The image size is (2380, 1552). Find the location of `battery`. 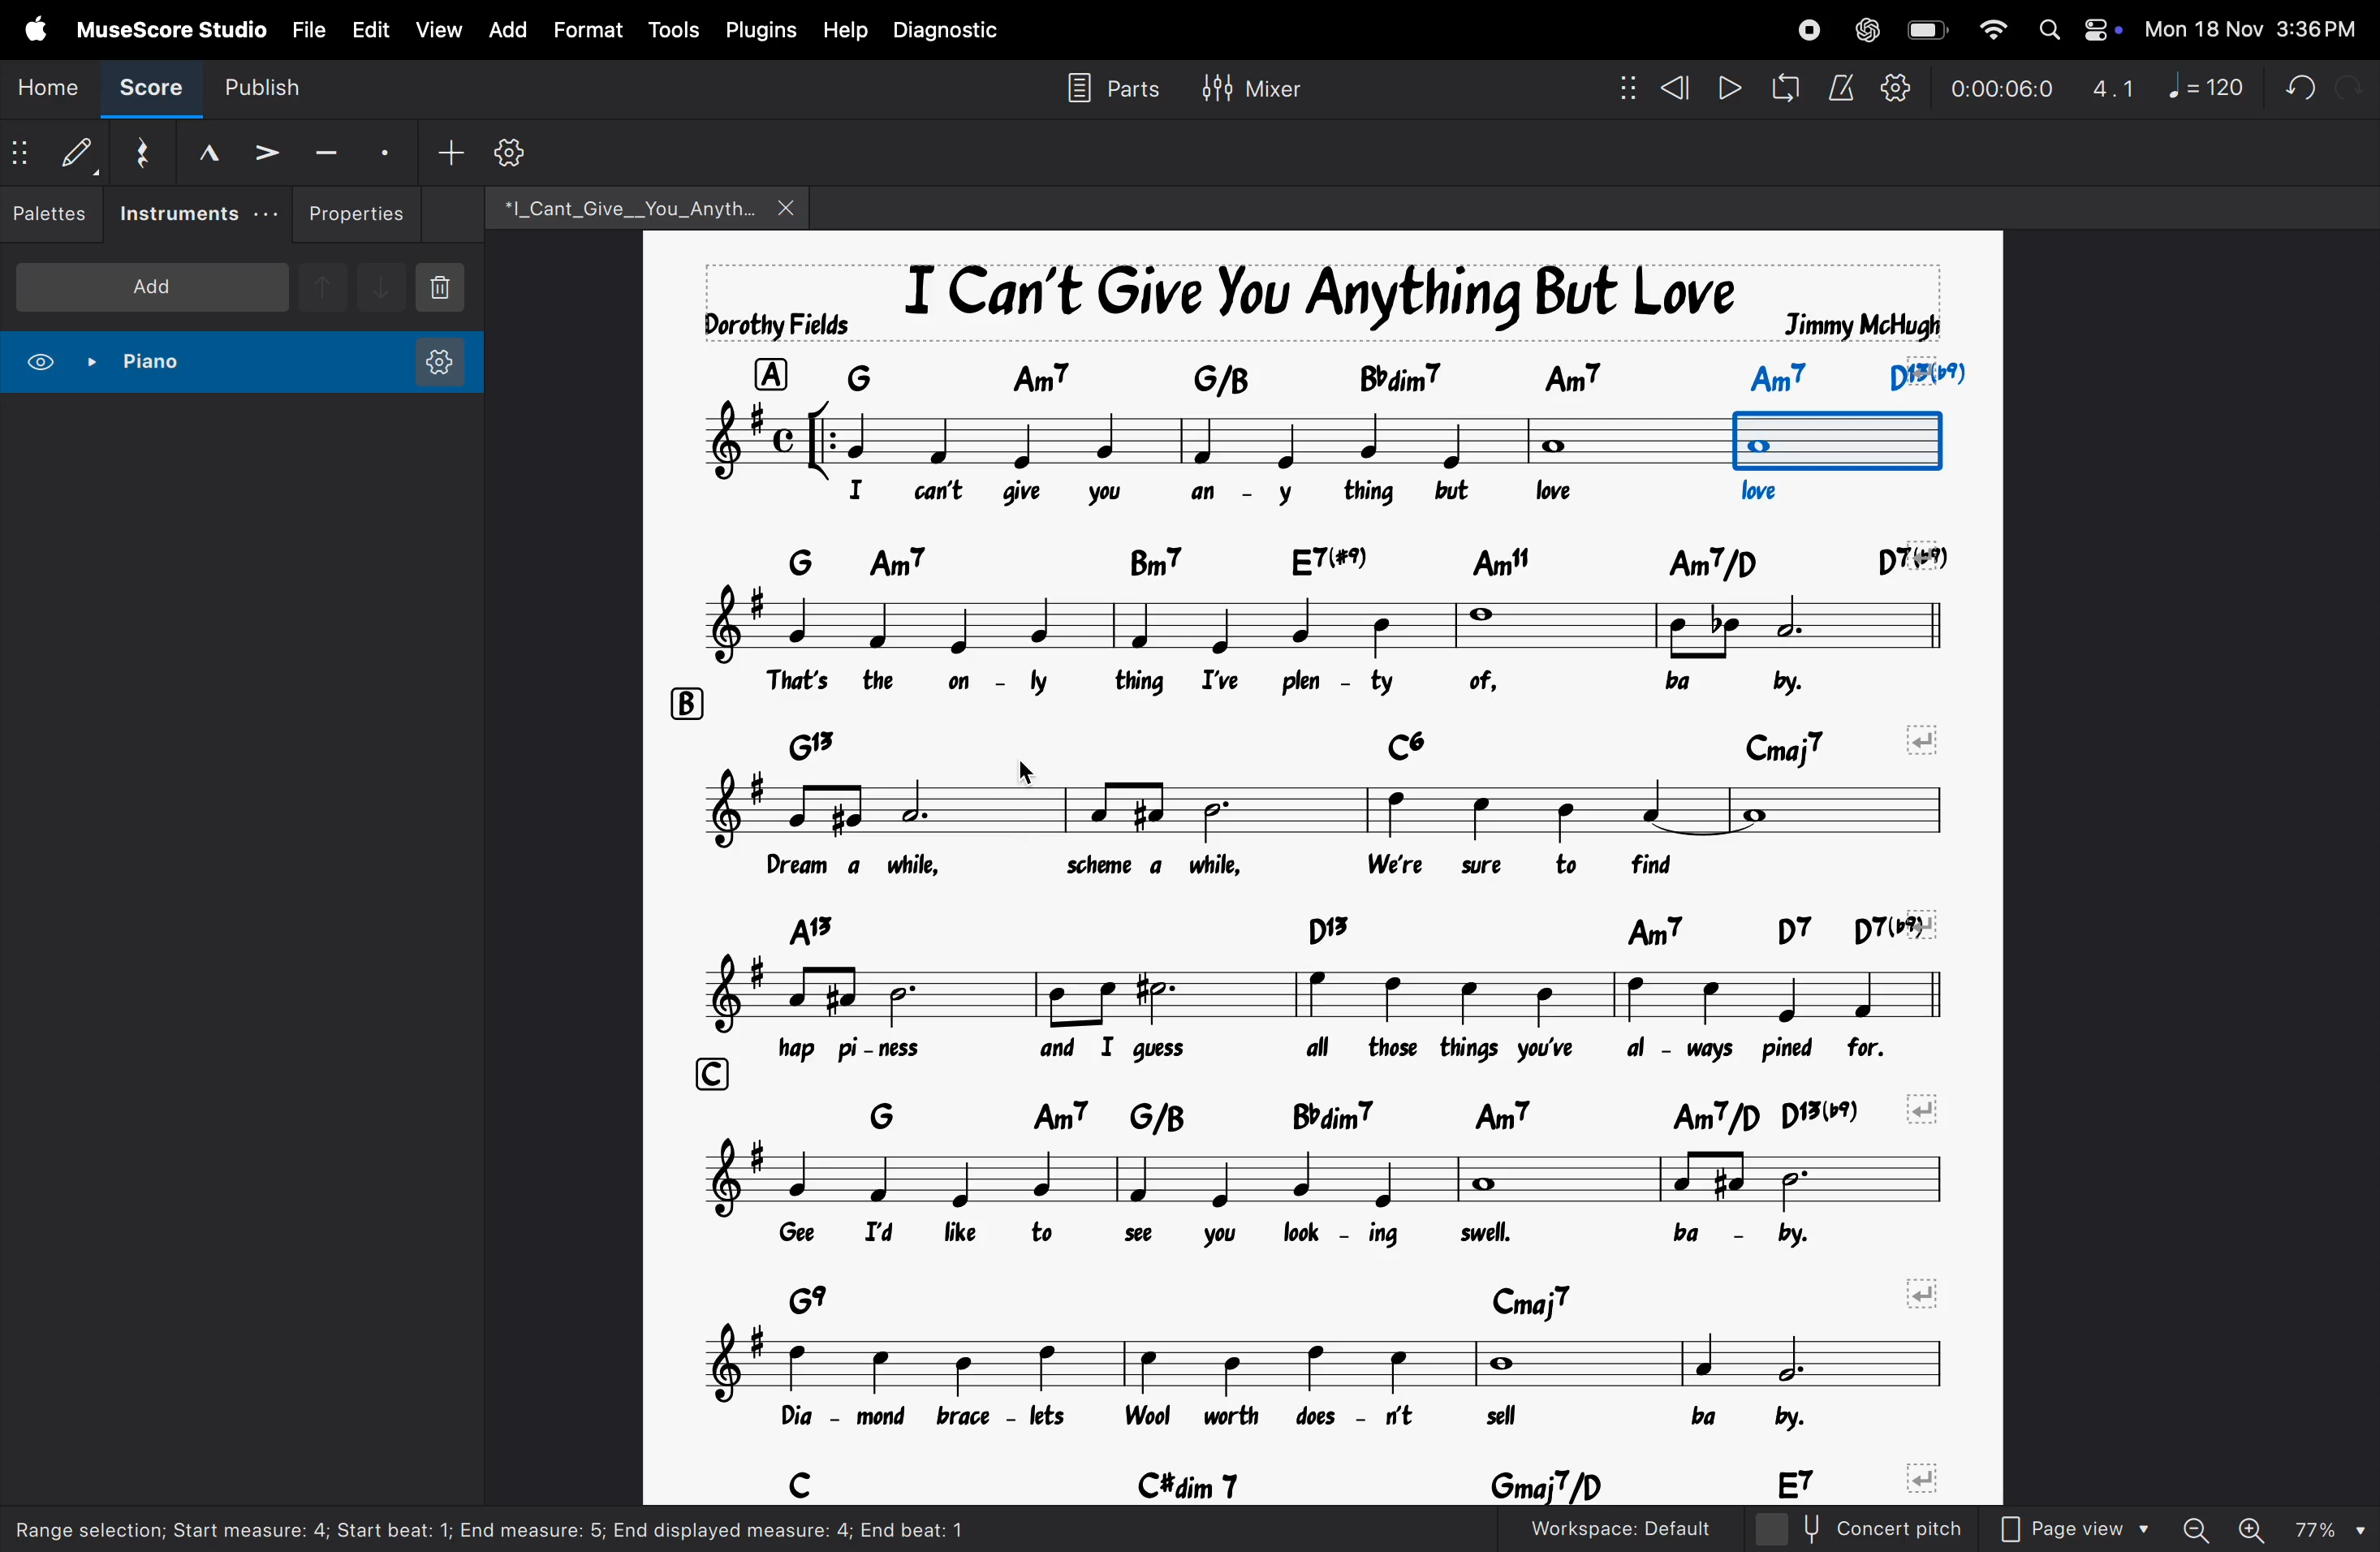

battery is located at coordinates (1924, 29).